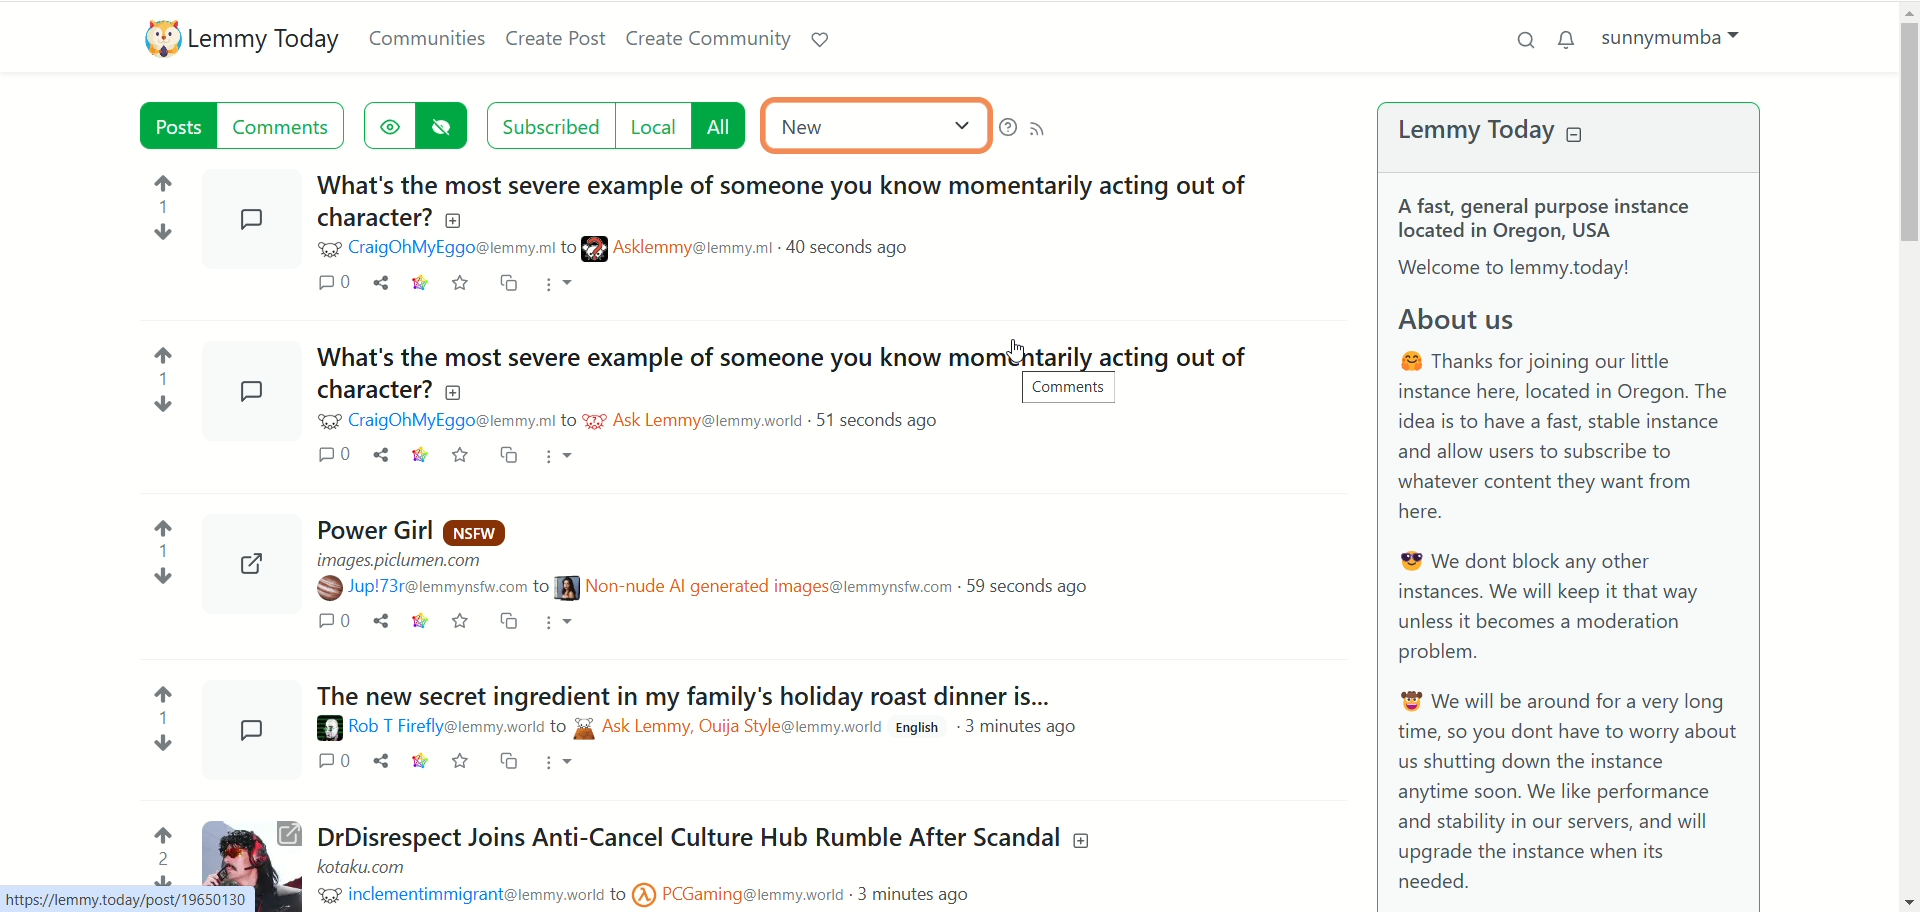 This screenshot has height=912, width=1920. I want to click on votes, so click(154, 850).